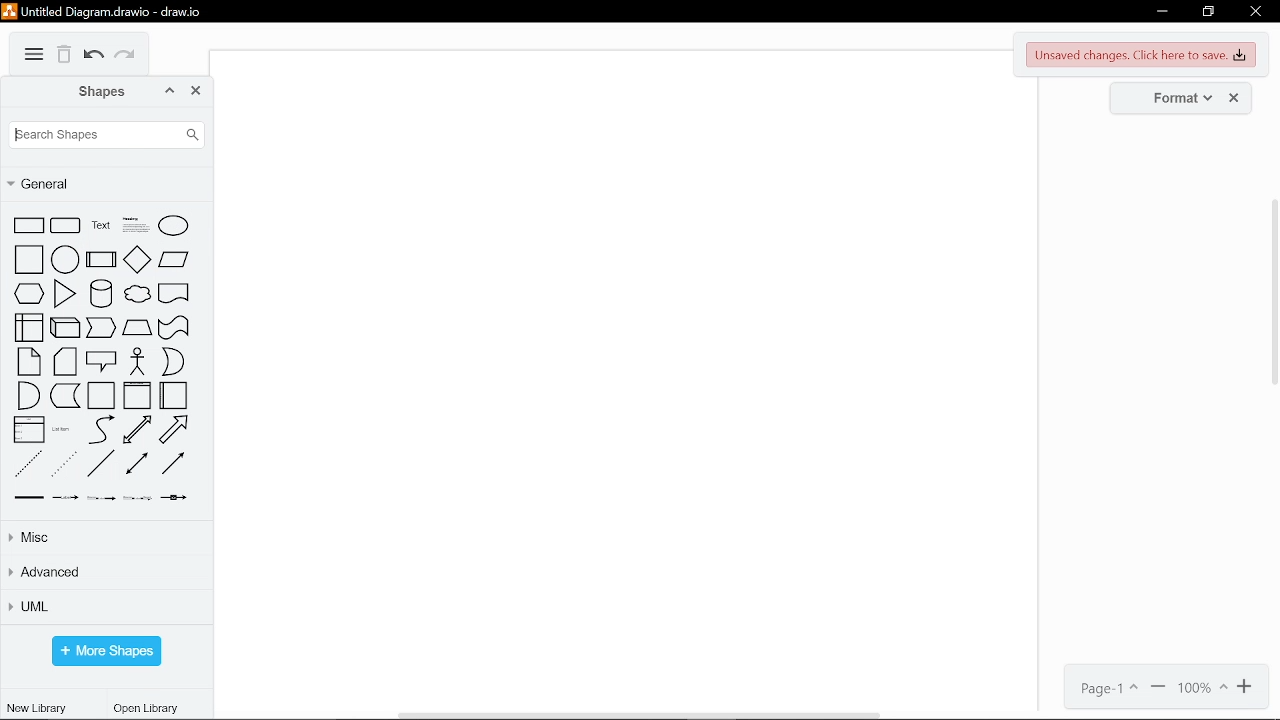  Describe the element at coordinates (30, 497) in the screenshot. I see `link` at that location.